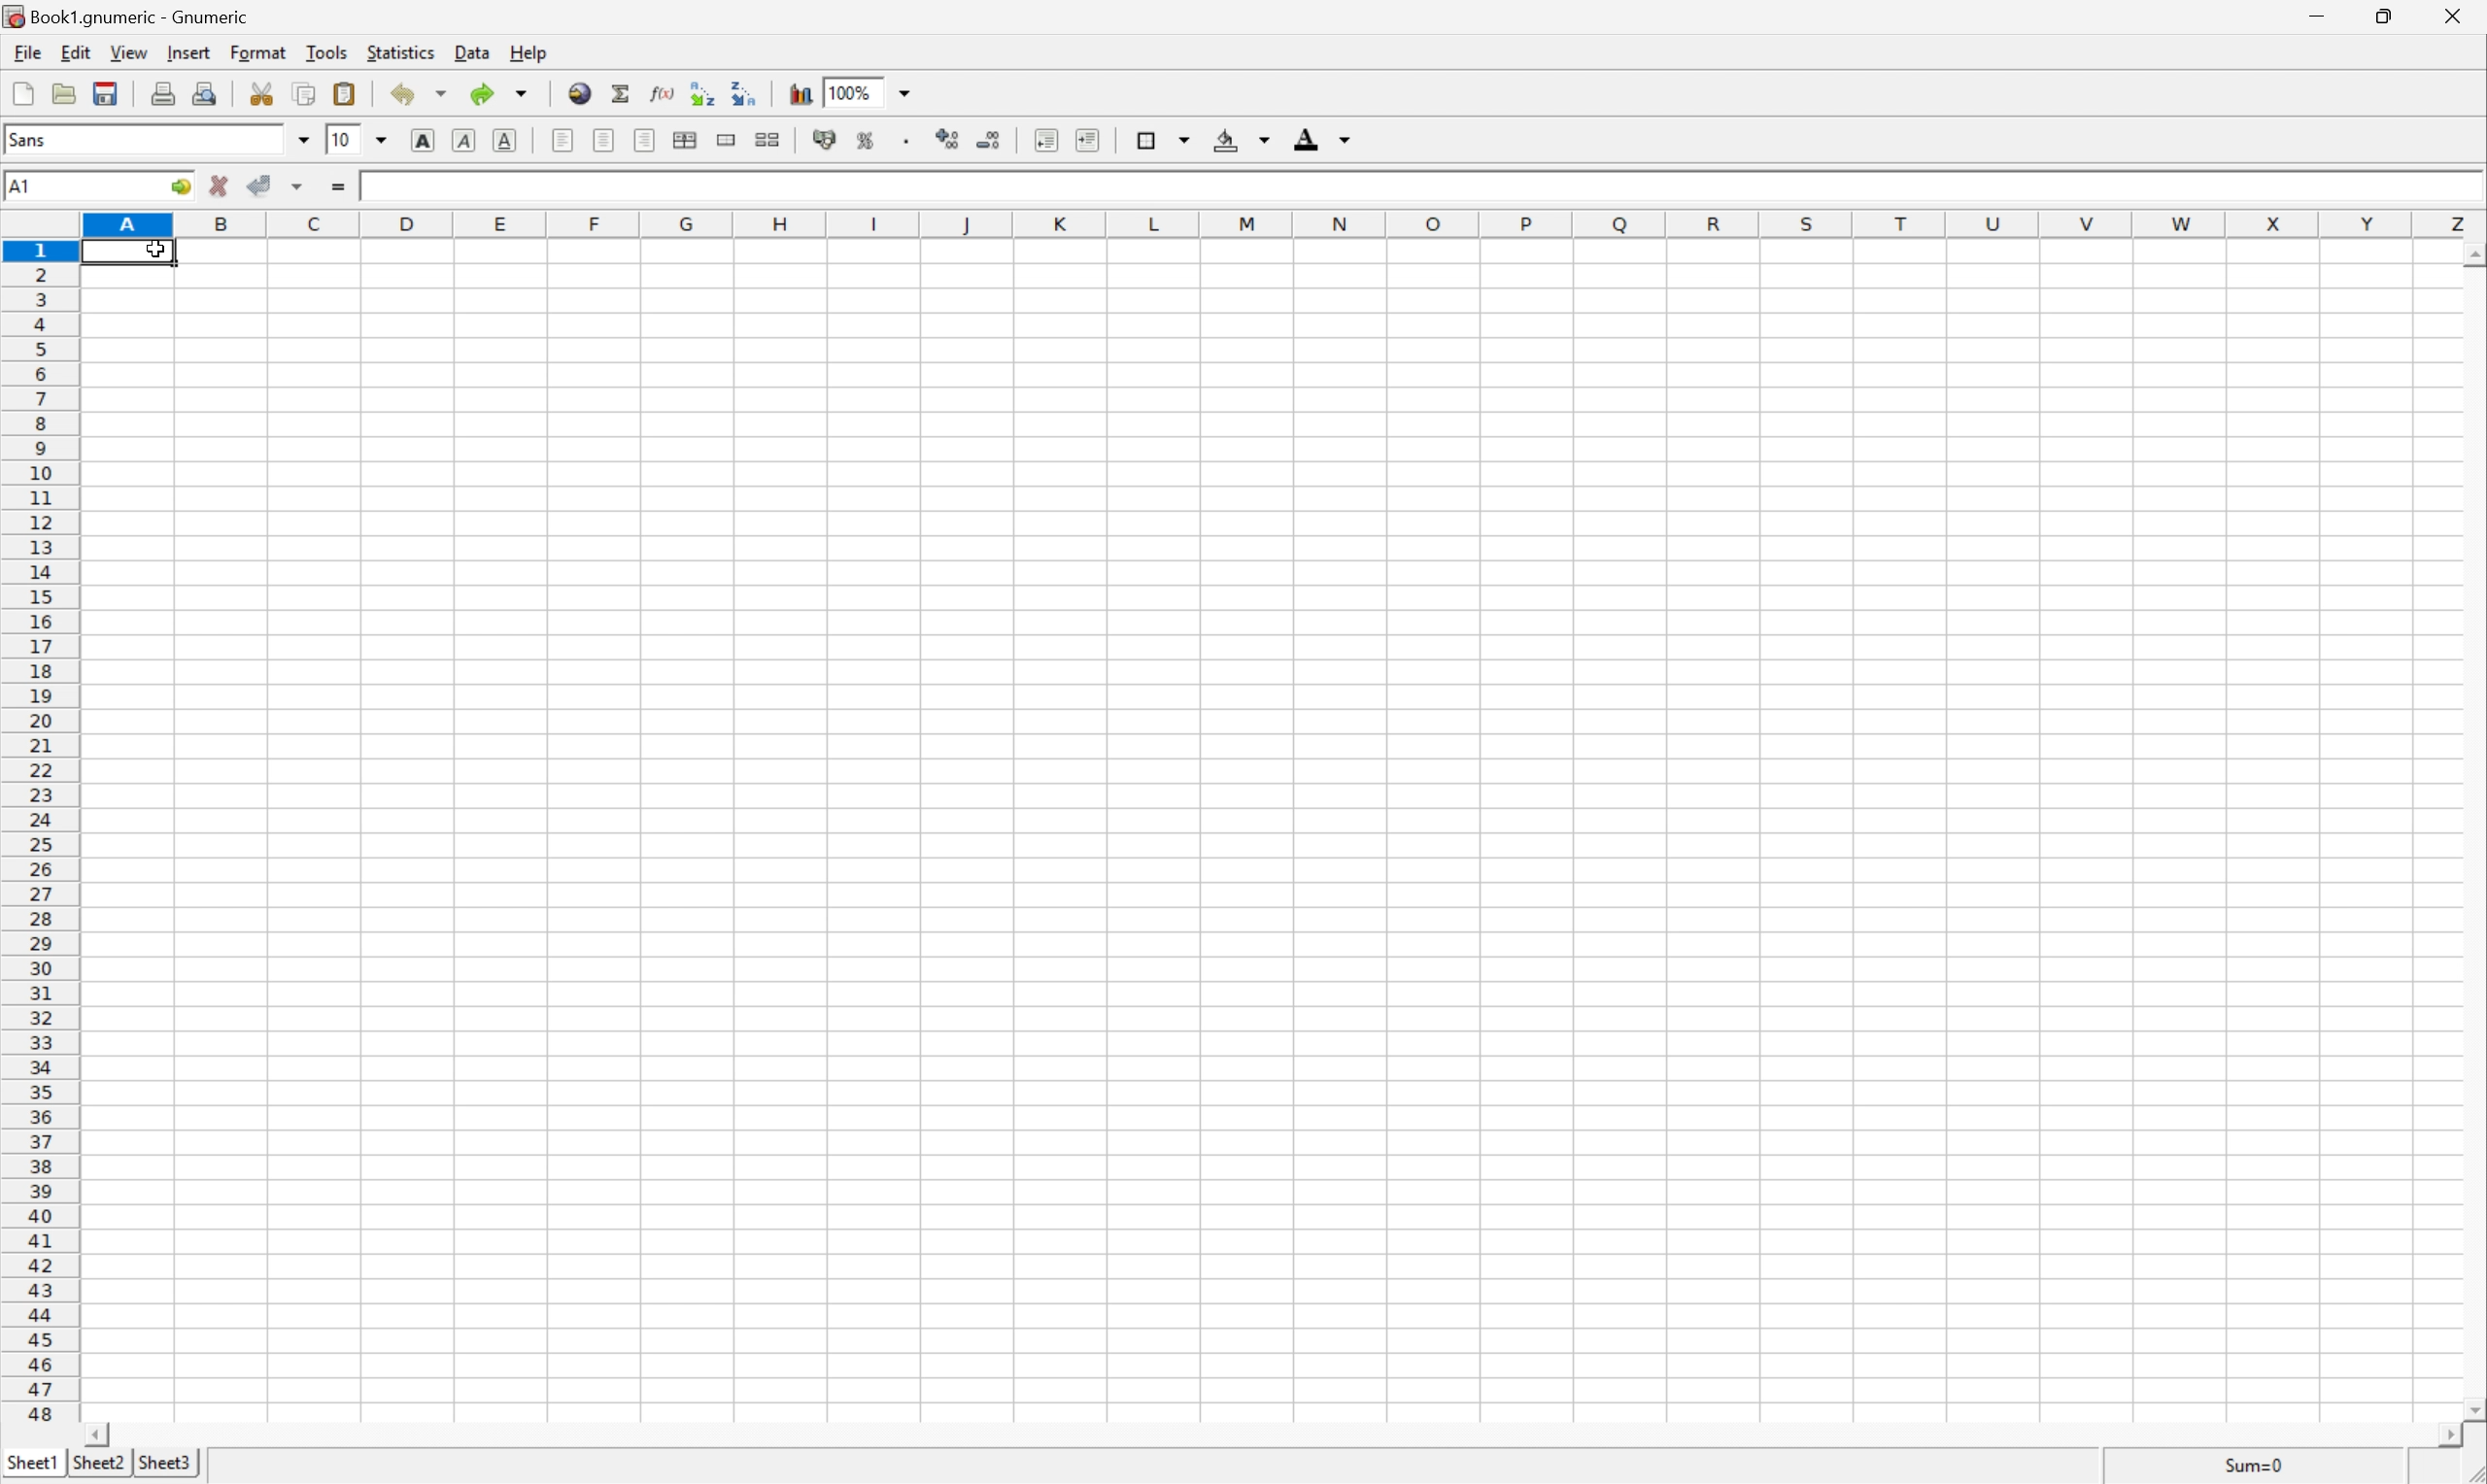 The height and width of the screenshot is (1484, 2487). Describe the element at coordinates (726, 136) in the screenshot. I see `merge a range of cells` at that location.